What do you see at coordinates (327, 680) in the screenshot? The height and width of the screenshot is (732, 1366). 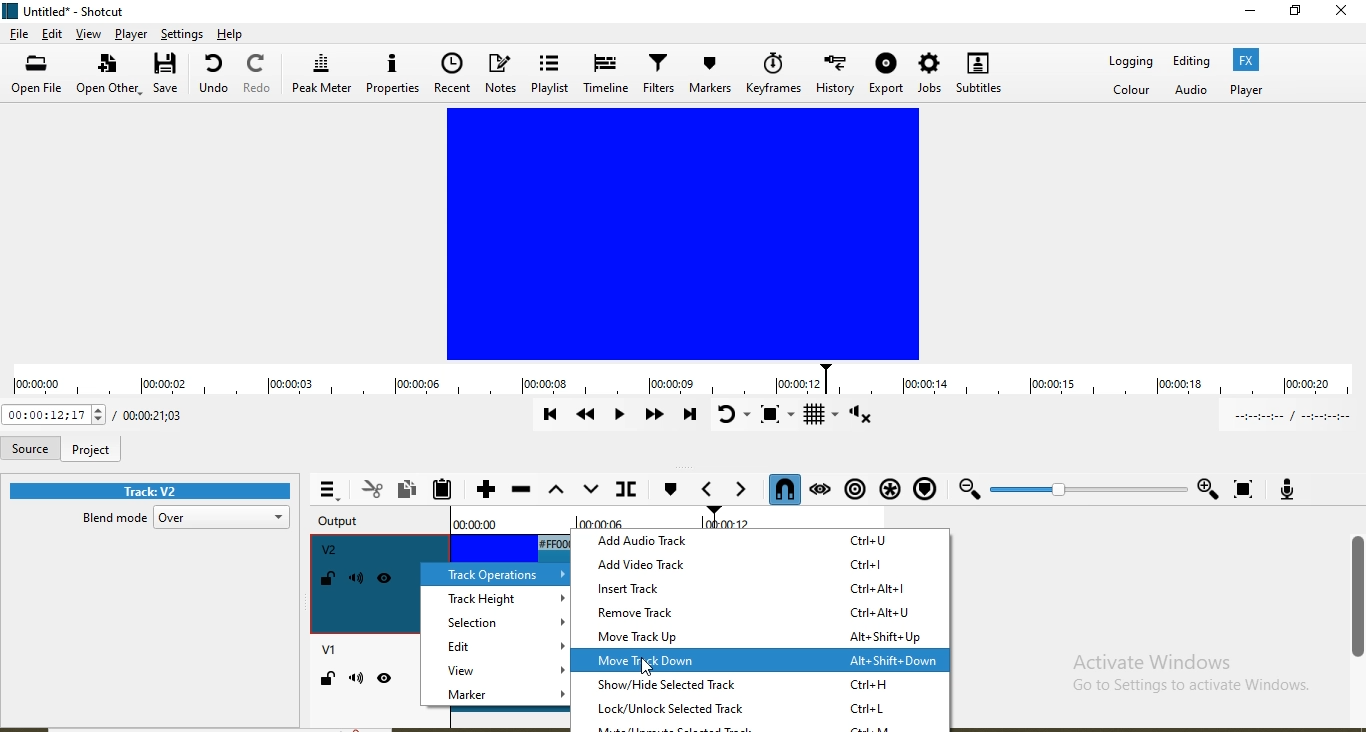 I see `Lock` at bounding box center [327, 680].